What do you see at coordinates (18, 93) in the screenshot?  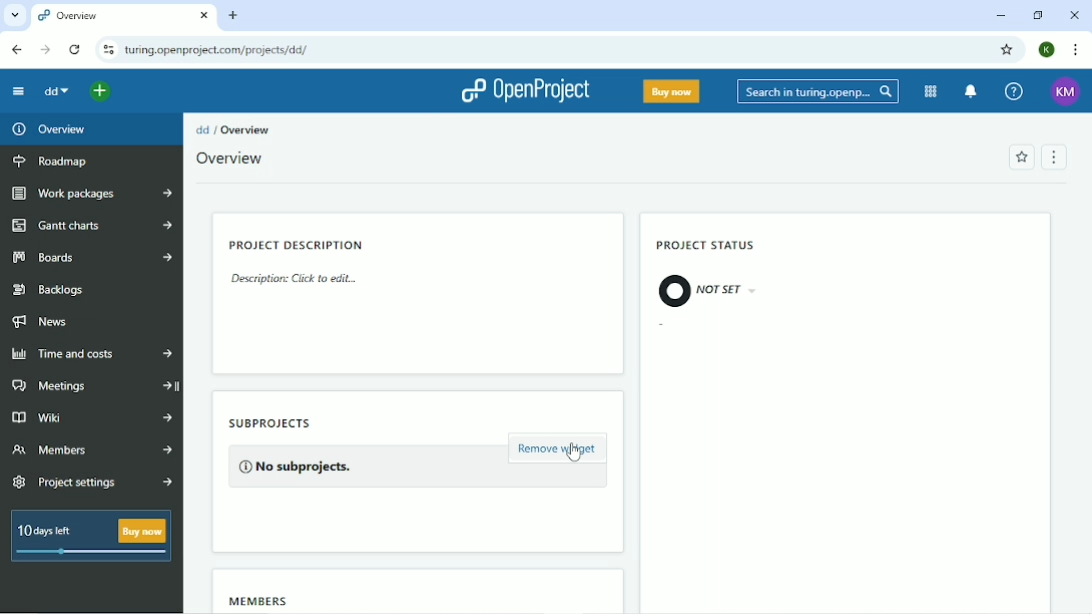 I see `Collpase project menu` at bounding box center [18, 93].